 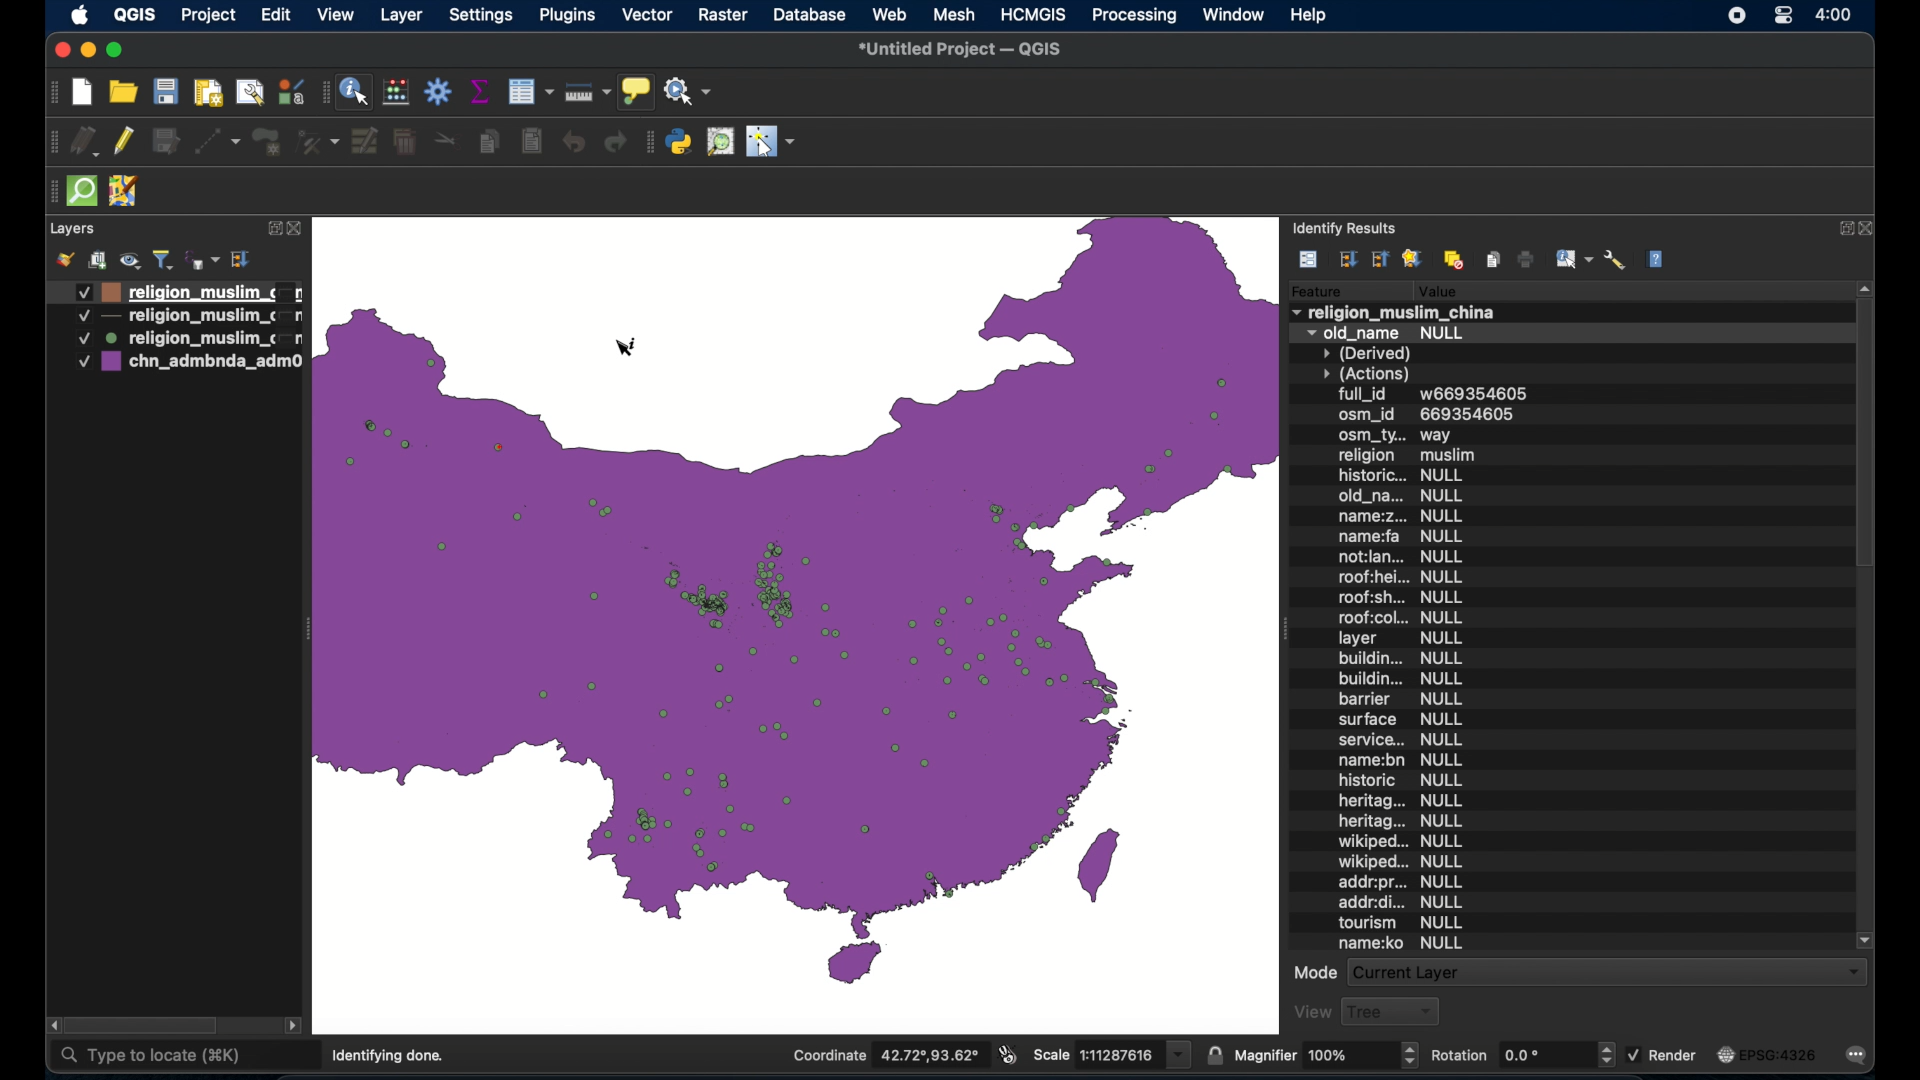 I want to click on identify feature, so click(x=355, y=95).